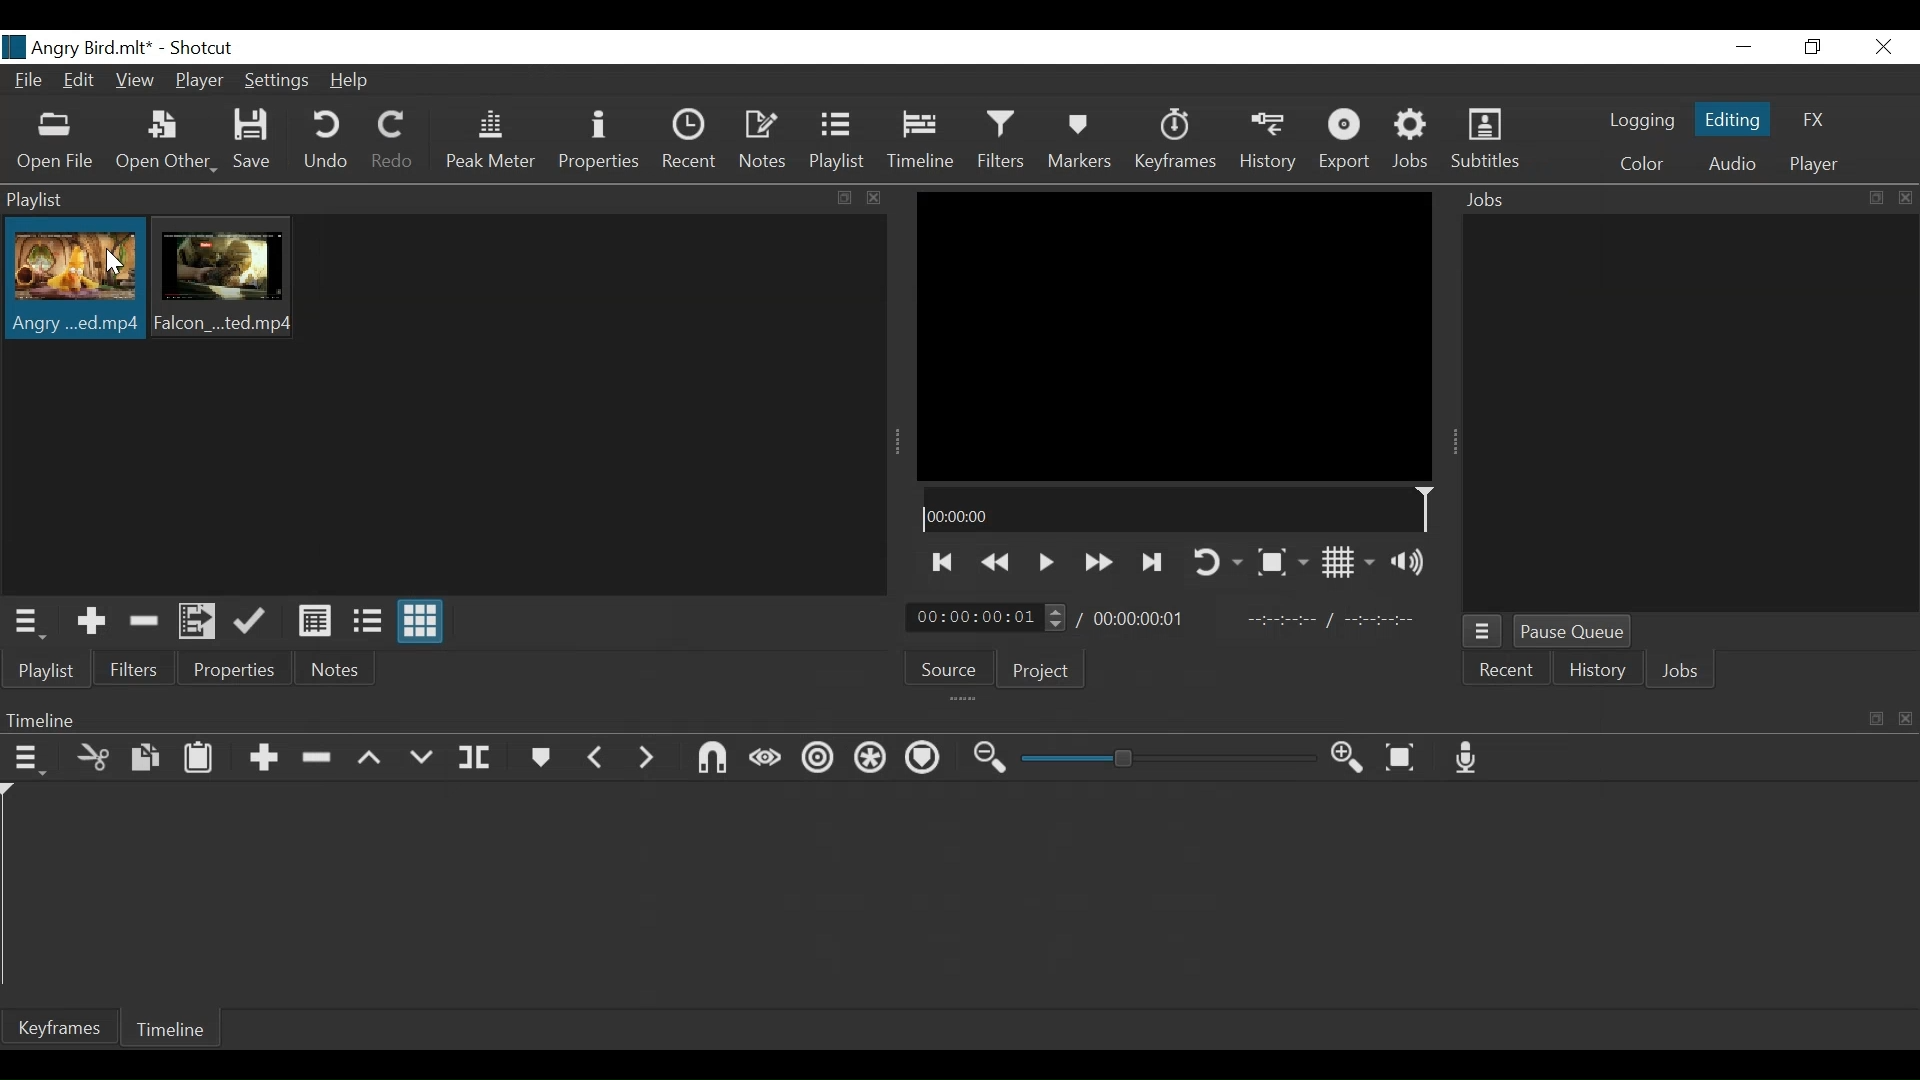 This screenshot has width=1920, height=1080. Describe the element at coordinates (1273, 141) in the screenshot. I see `History` at that location.